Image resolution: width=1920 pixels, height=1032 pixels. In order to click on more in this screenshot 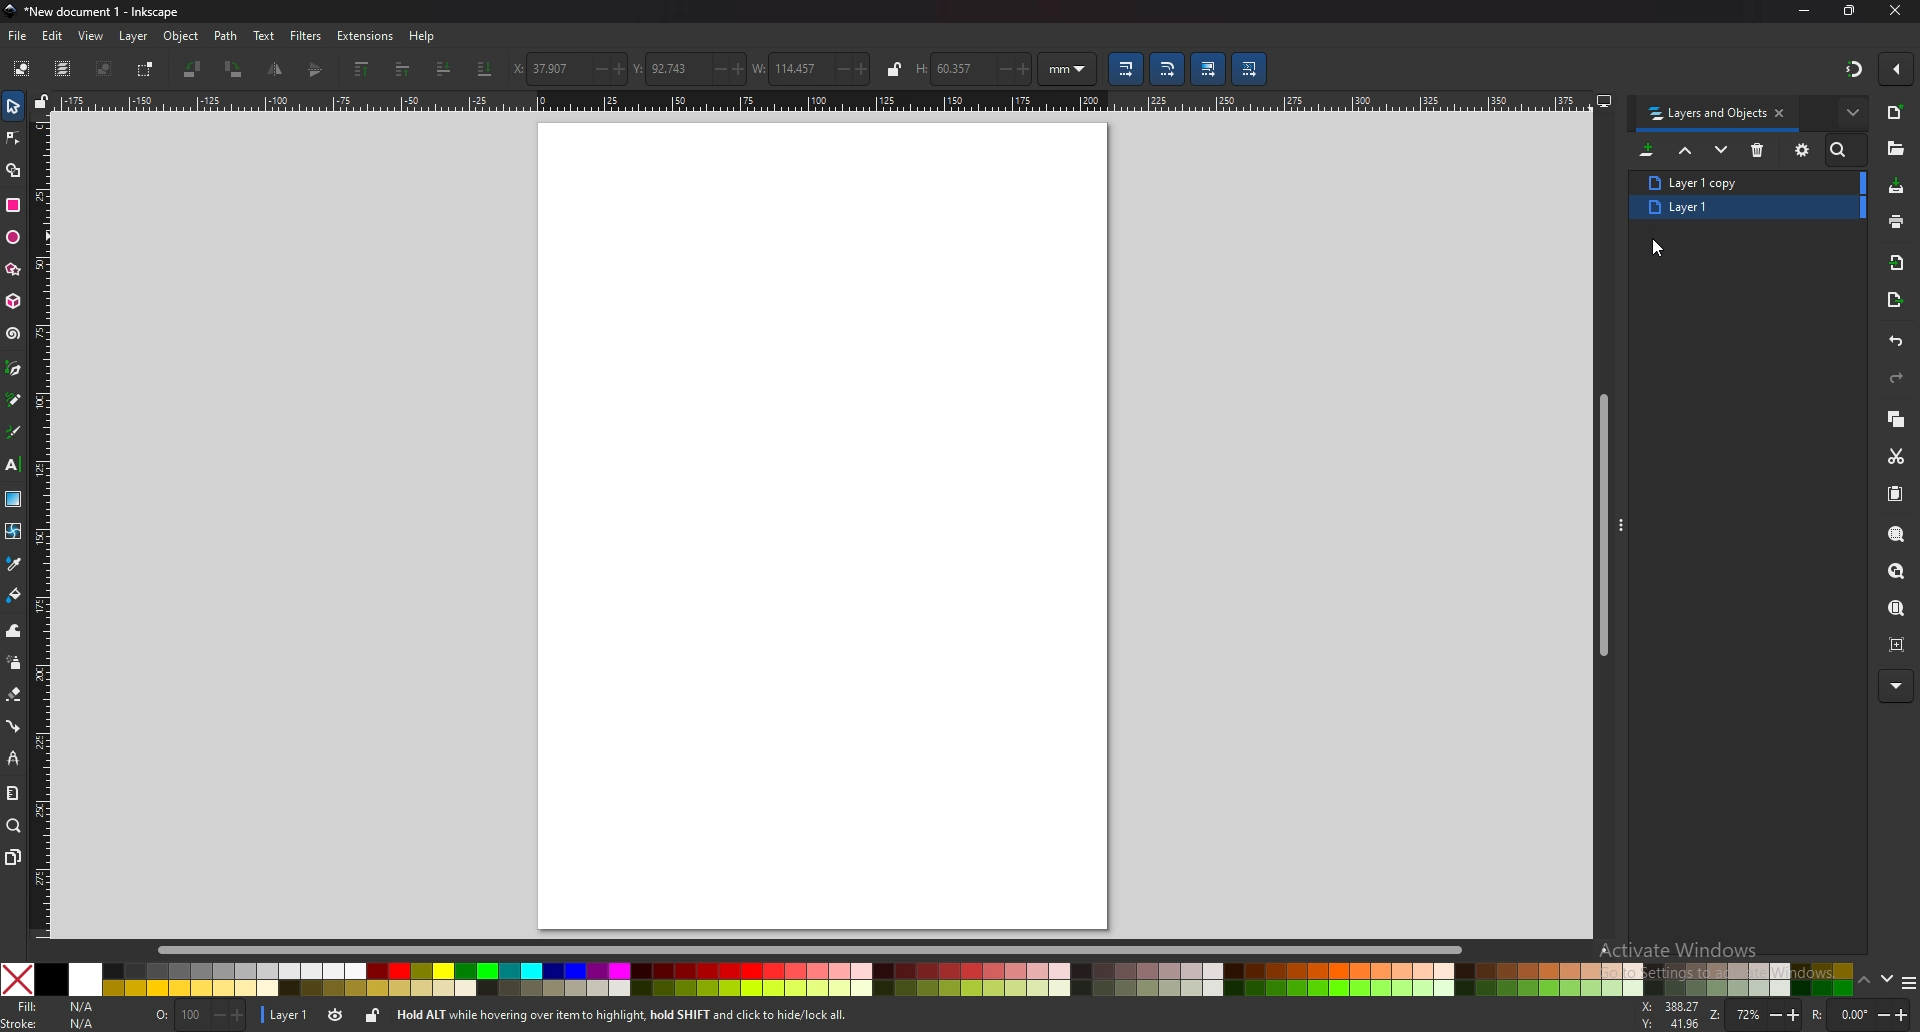, I will do `click(1895, 687)`.